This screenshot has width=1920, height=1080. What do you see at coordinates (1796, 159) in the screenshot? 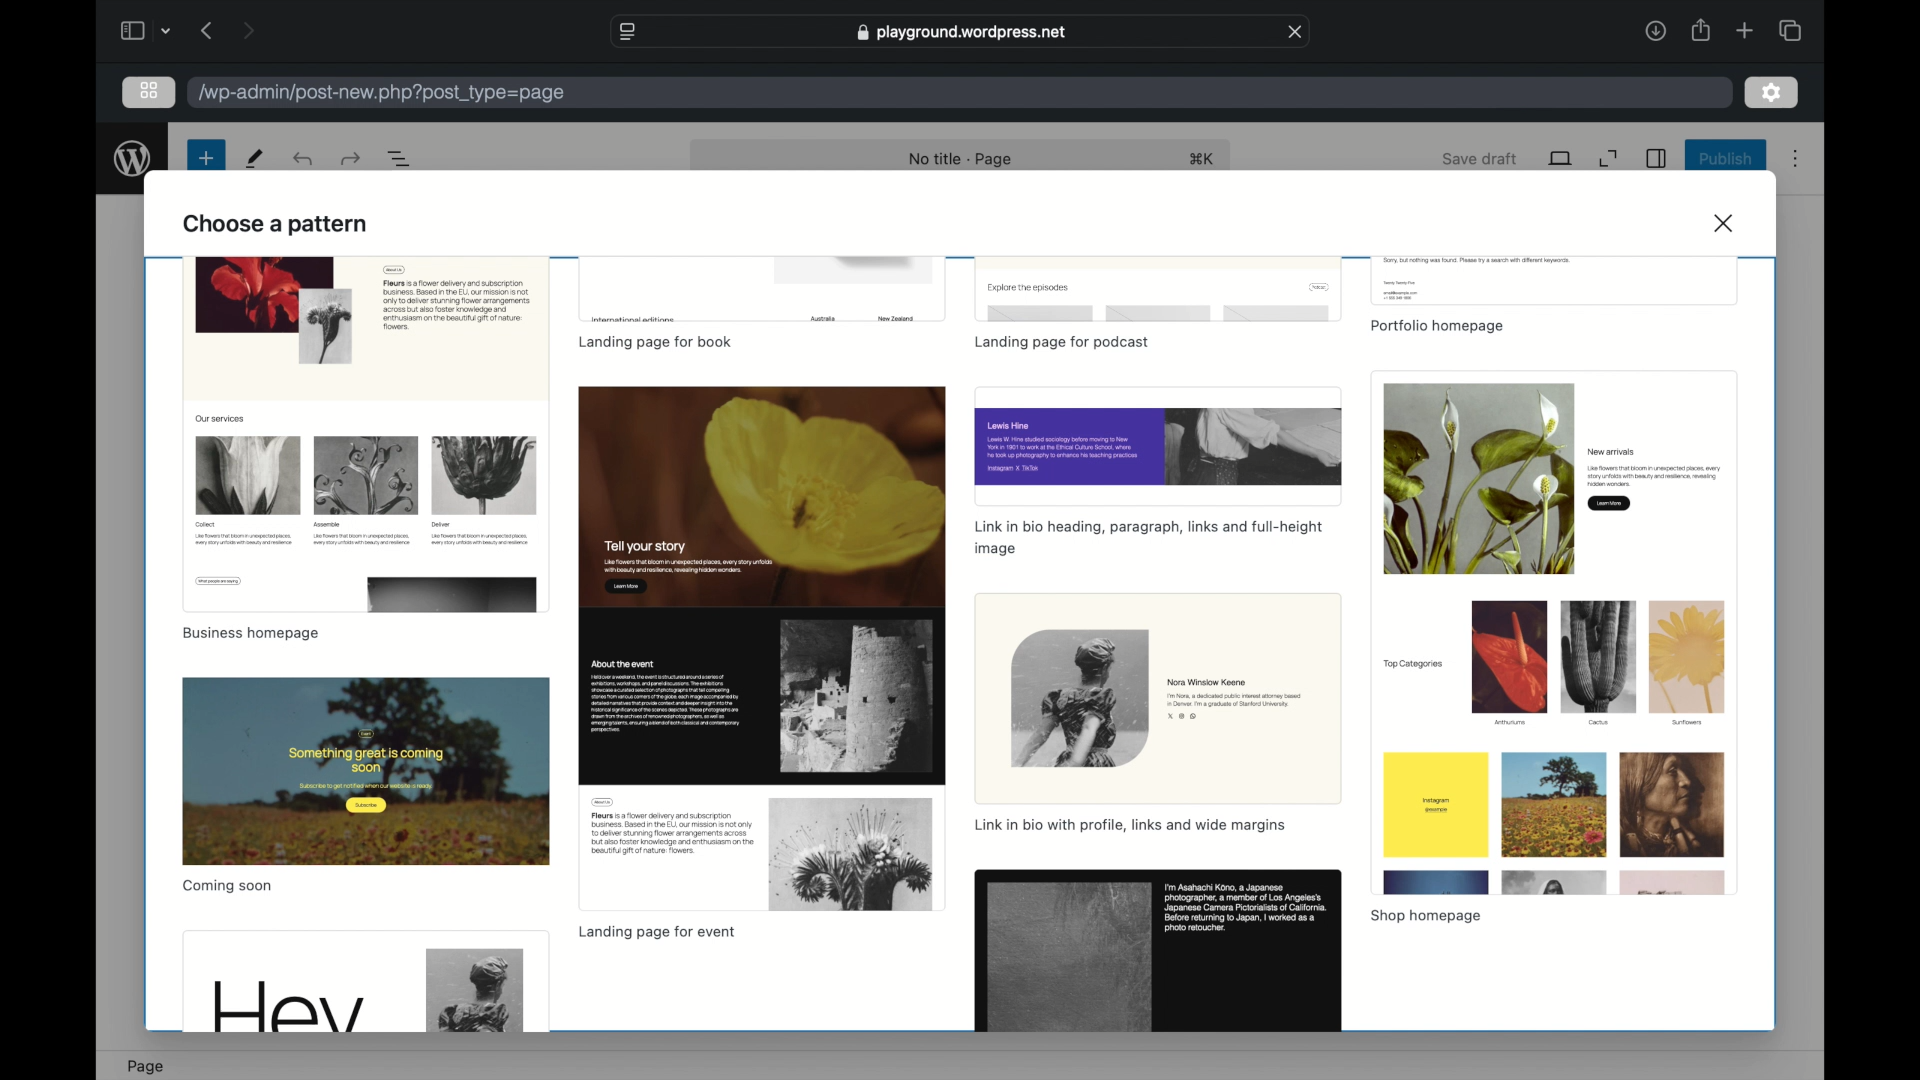
I see `more options` at bounding box center [1796, 159].